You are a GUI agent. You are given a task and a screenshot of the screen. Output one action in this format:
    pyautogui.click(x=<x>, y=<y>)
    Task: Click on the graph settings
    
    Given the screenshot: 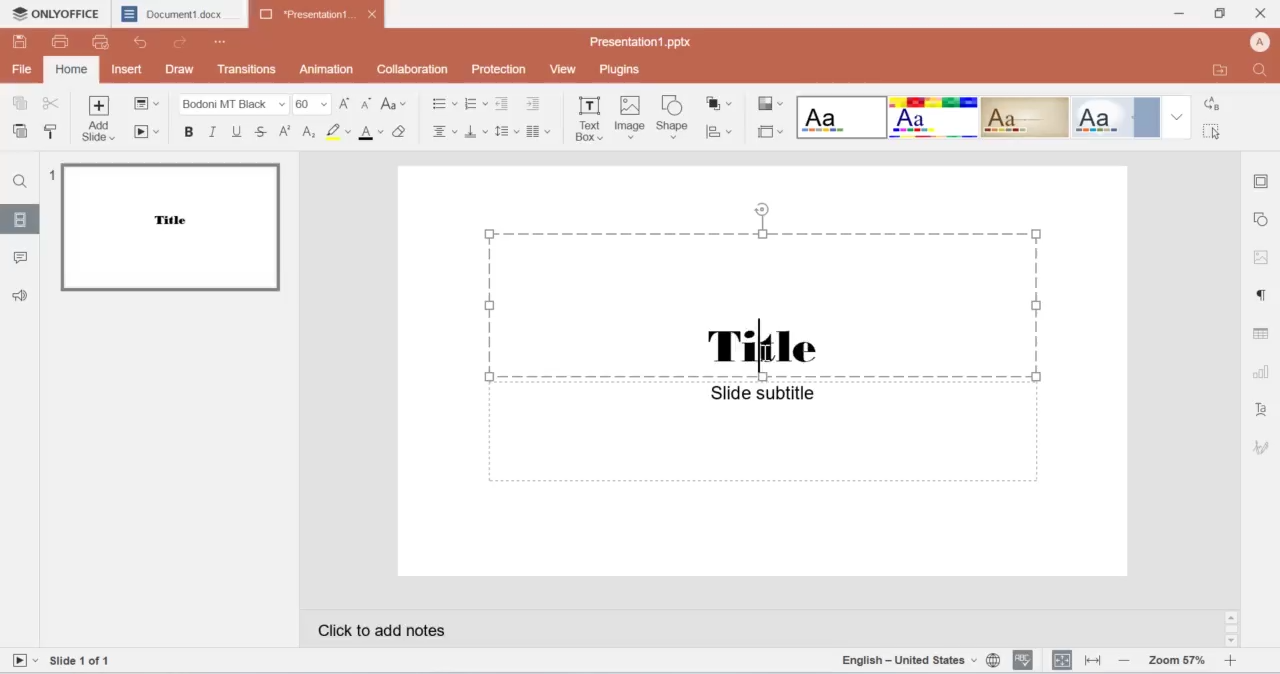 What is the action you would take?
    pyautogui.click(x=1259, y=375)
    